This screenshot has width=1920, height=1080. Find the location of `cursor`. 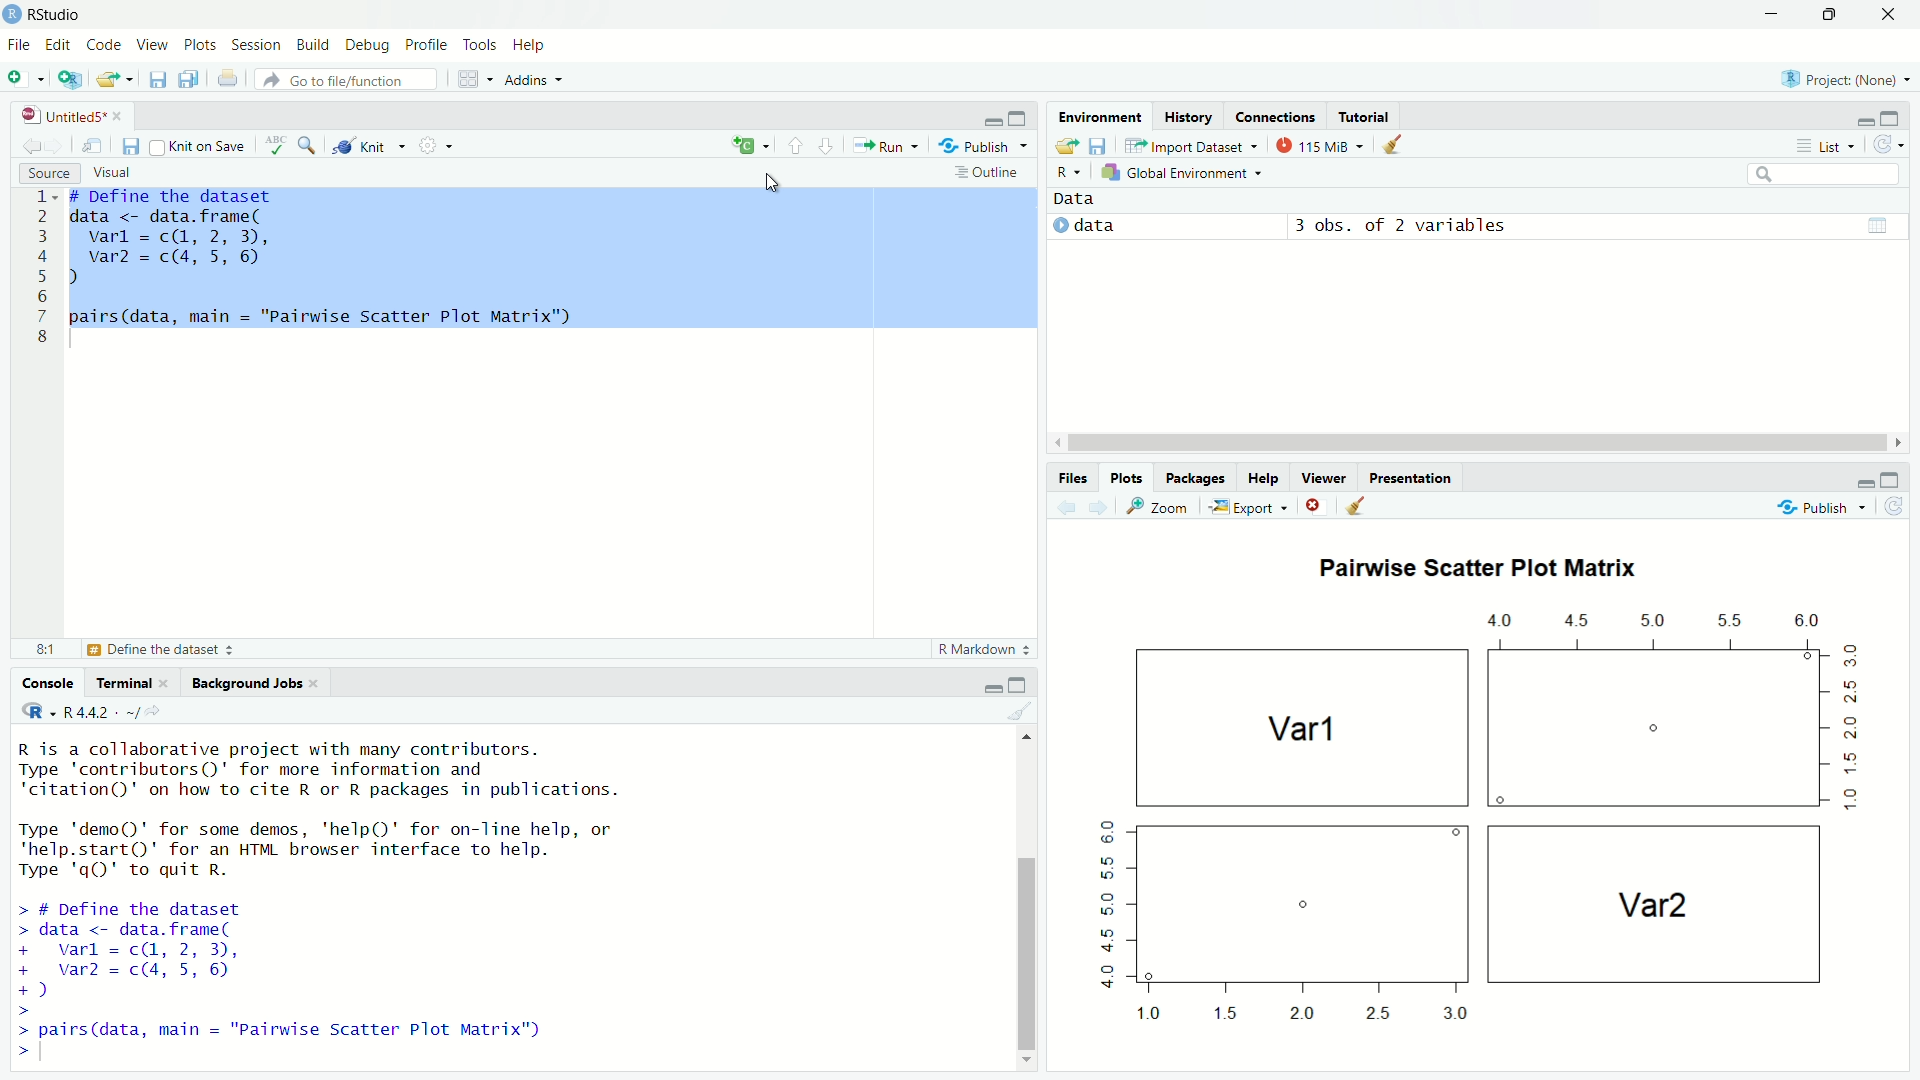

cursor is located at coordinates (768, 180).